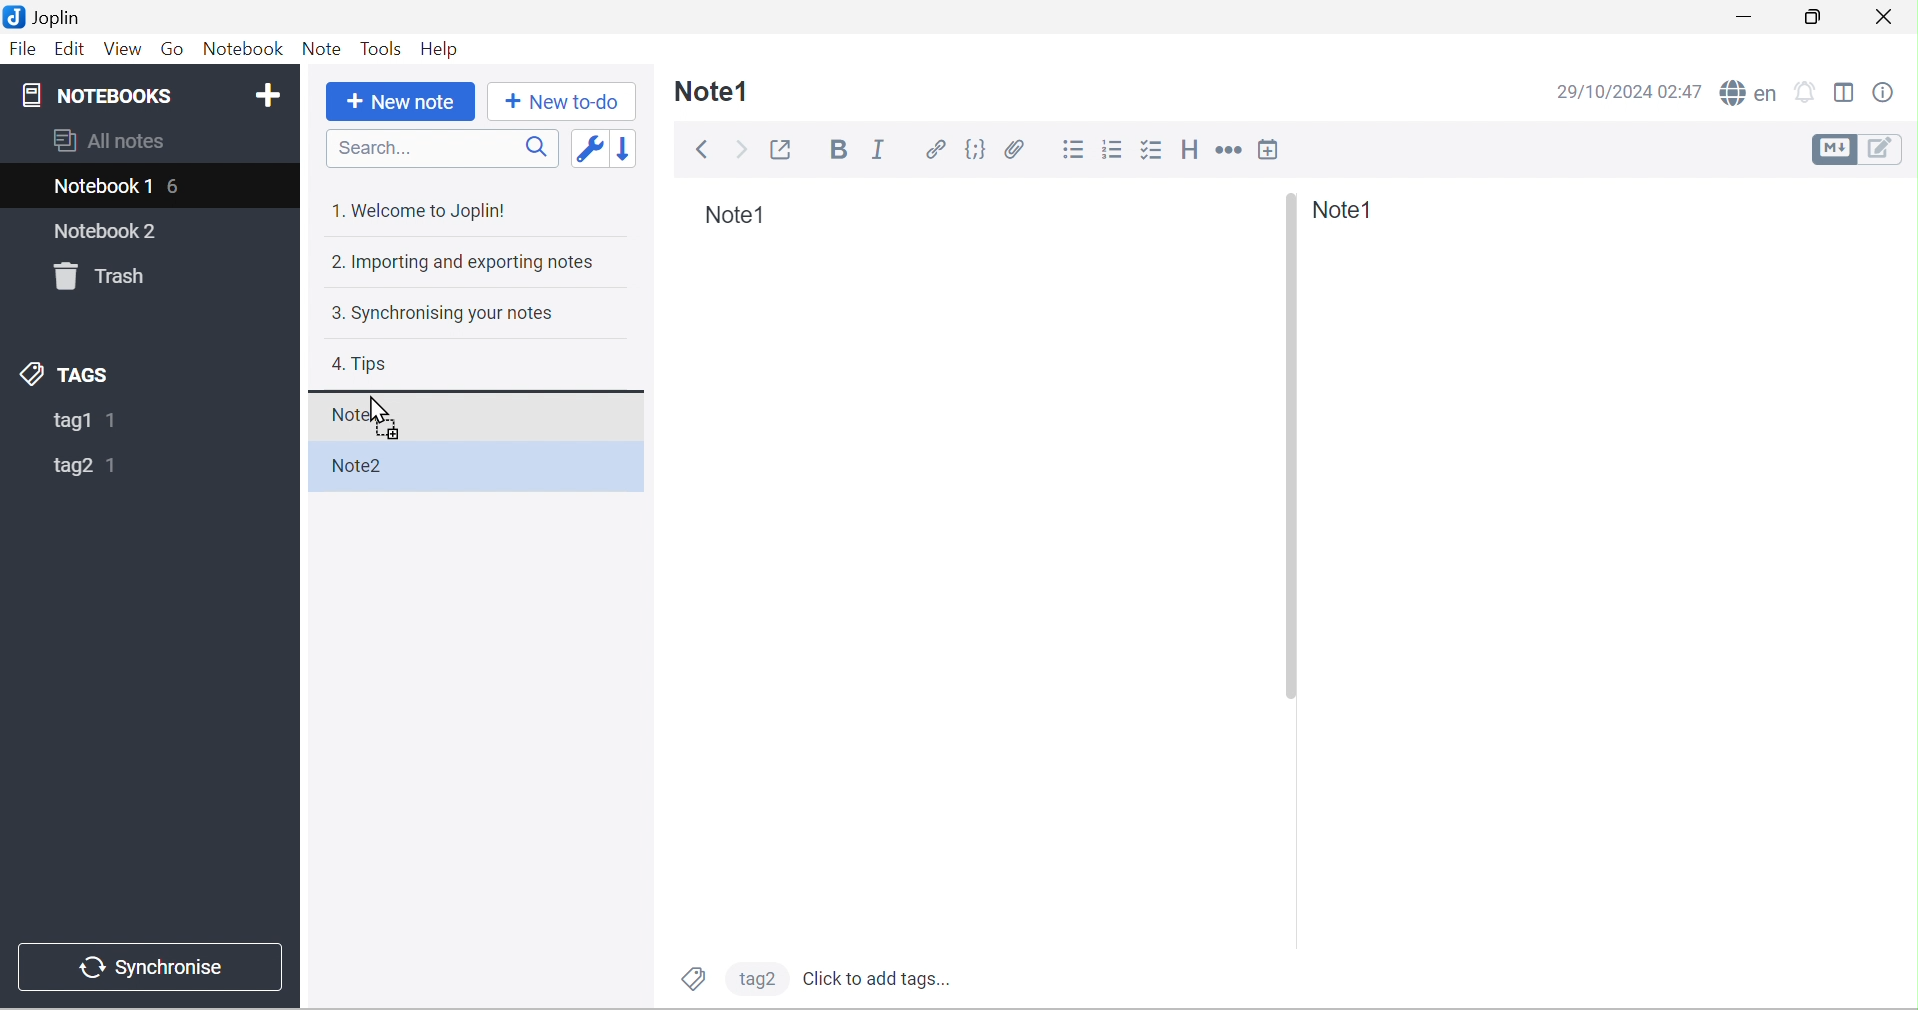 The image size is (1918, 1010). Describe the element at coordinates (692, 980) in the screenshot. I see `Tags` at that location.